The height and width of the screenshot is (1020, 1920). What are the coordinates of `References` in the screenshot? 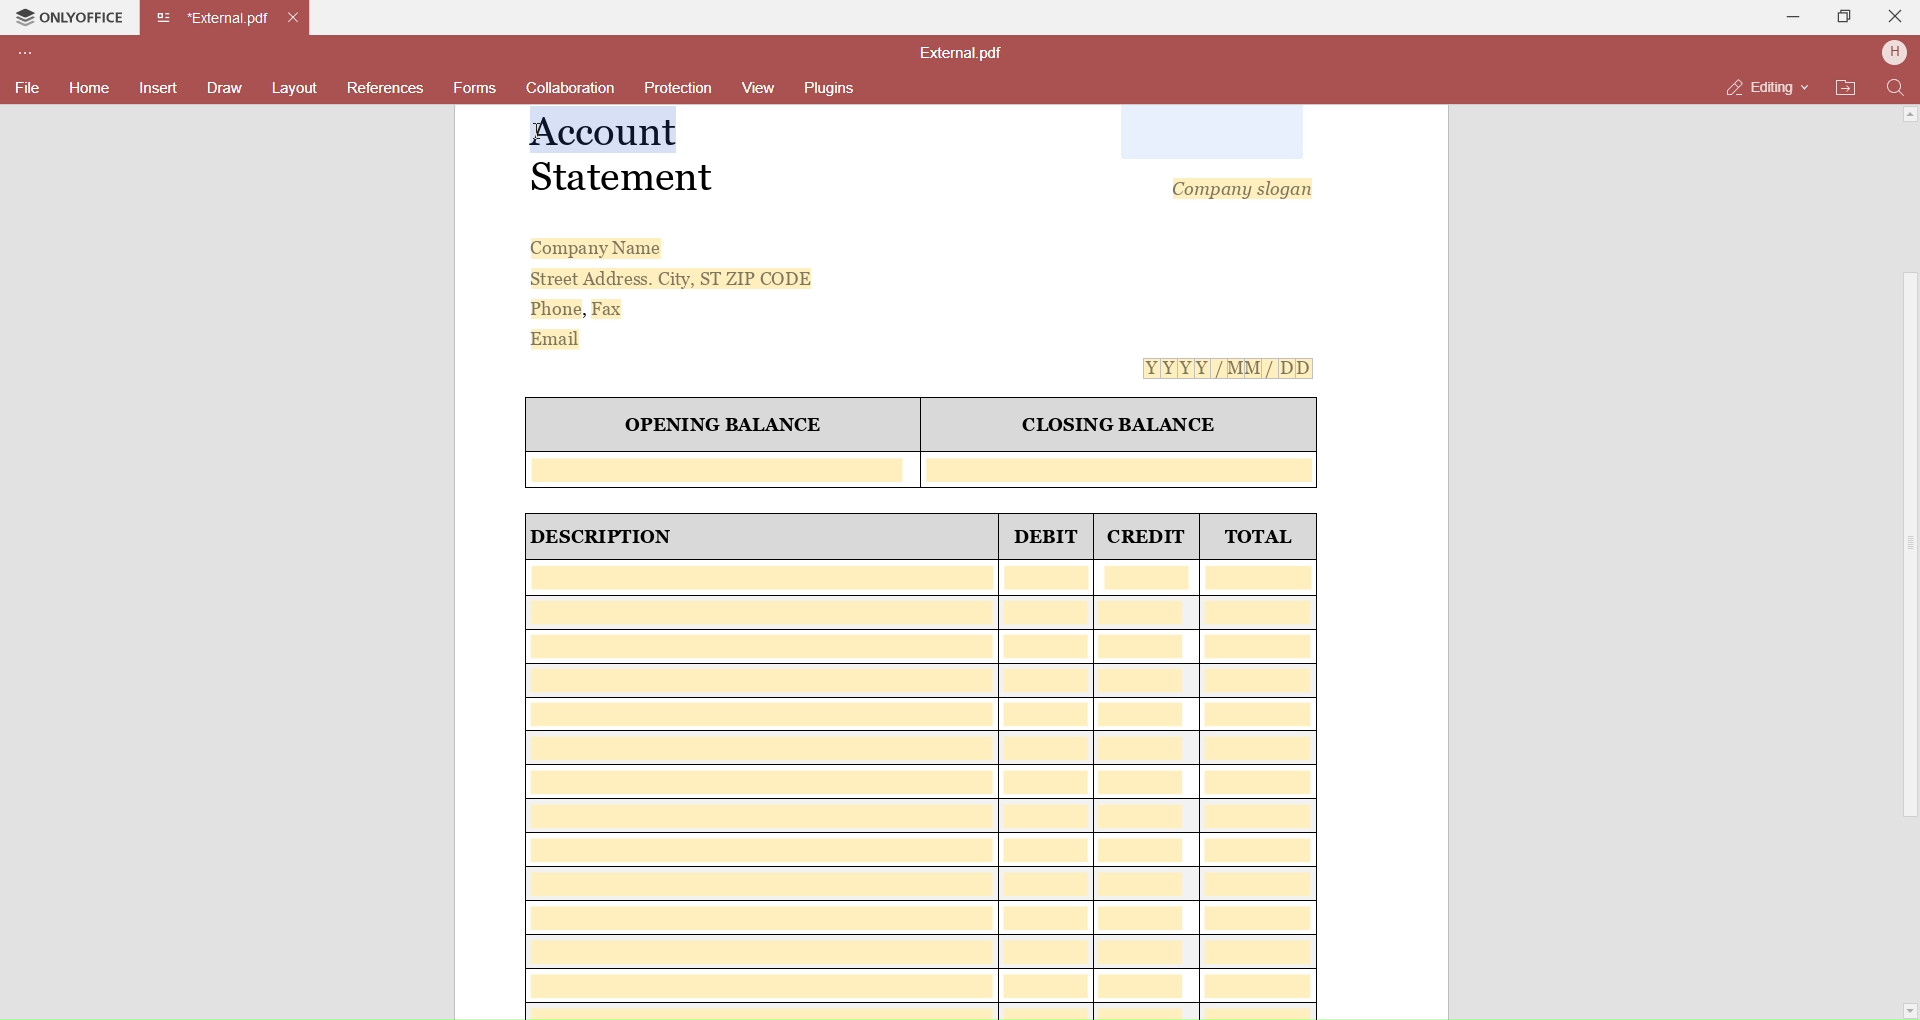 It's located at (385, 91).